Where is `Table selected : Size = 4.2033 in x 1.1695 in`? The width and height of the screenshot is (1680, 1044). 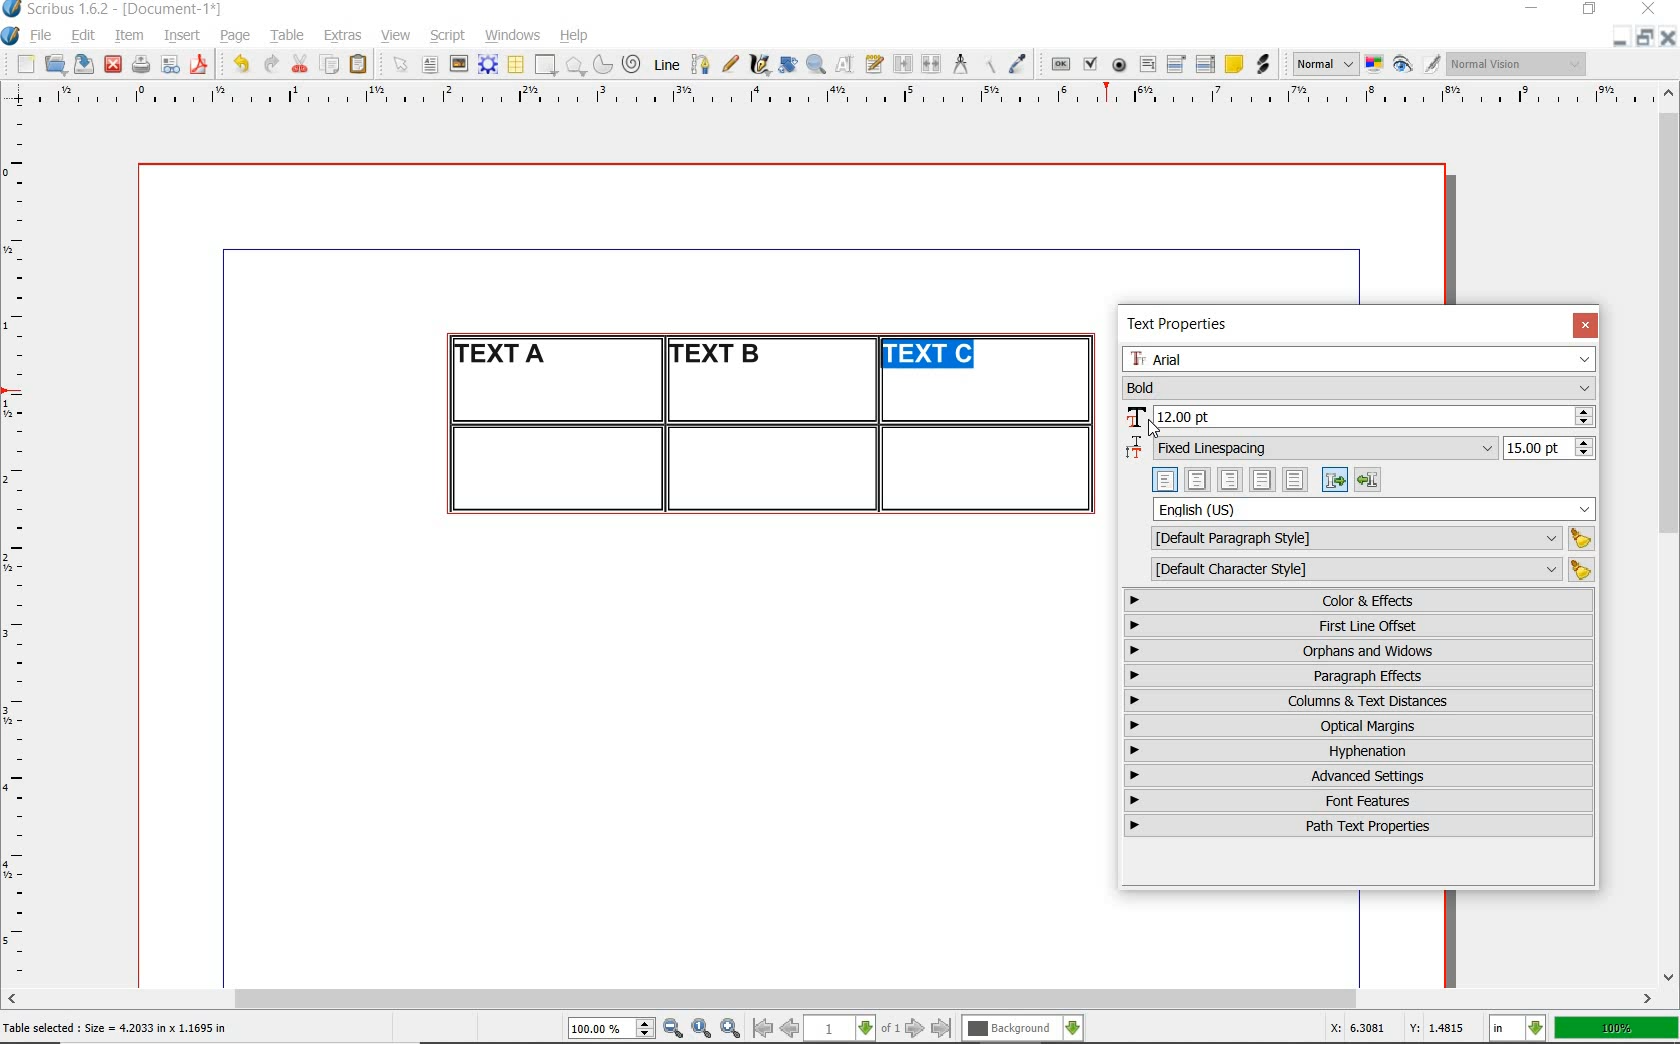
Table selected : Size = 4.2033 in x 1.1695 in is located at coordinates (116, 1027).